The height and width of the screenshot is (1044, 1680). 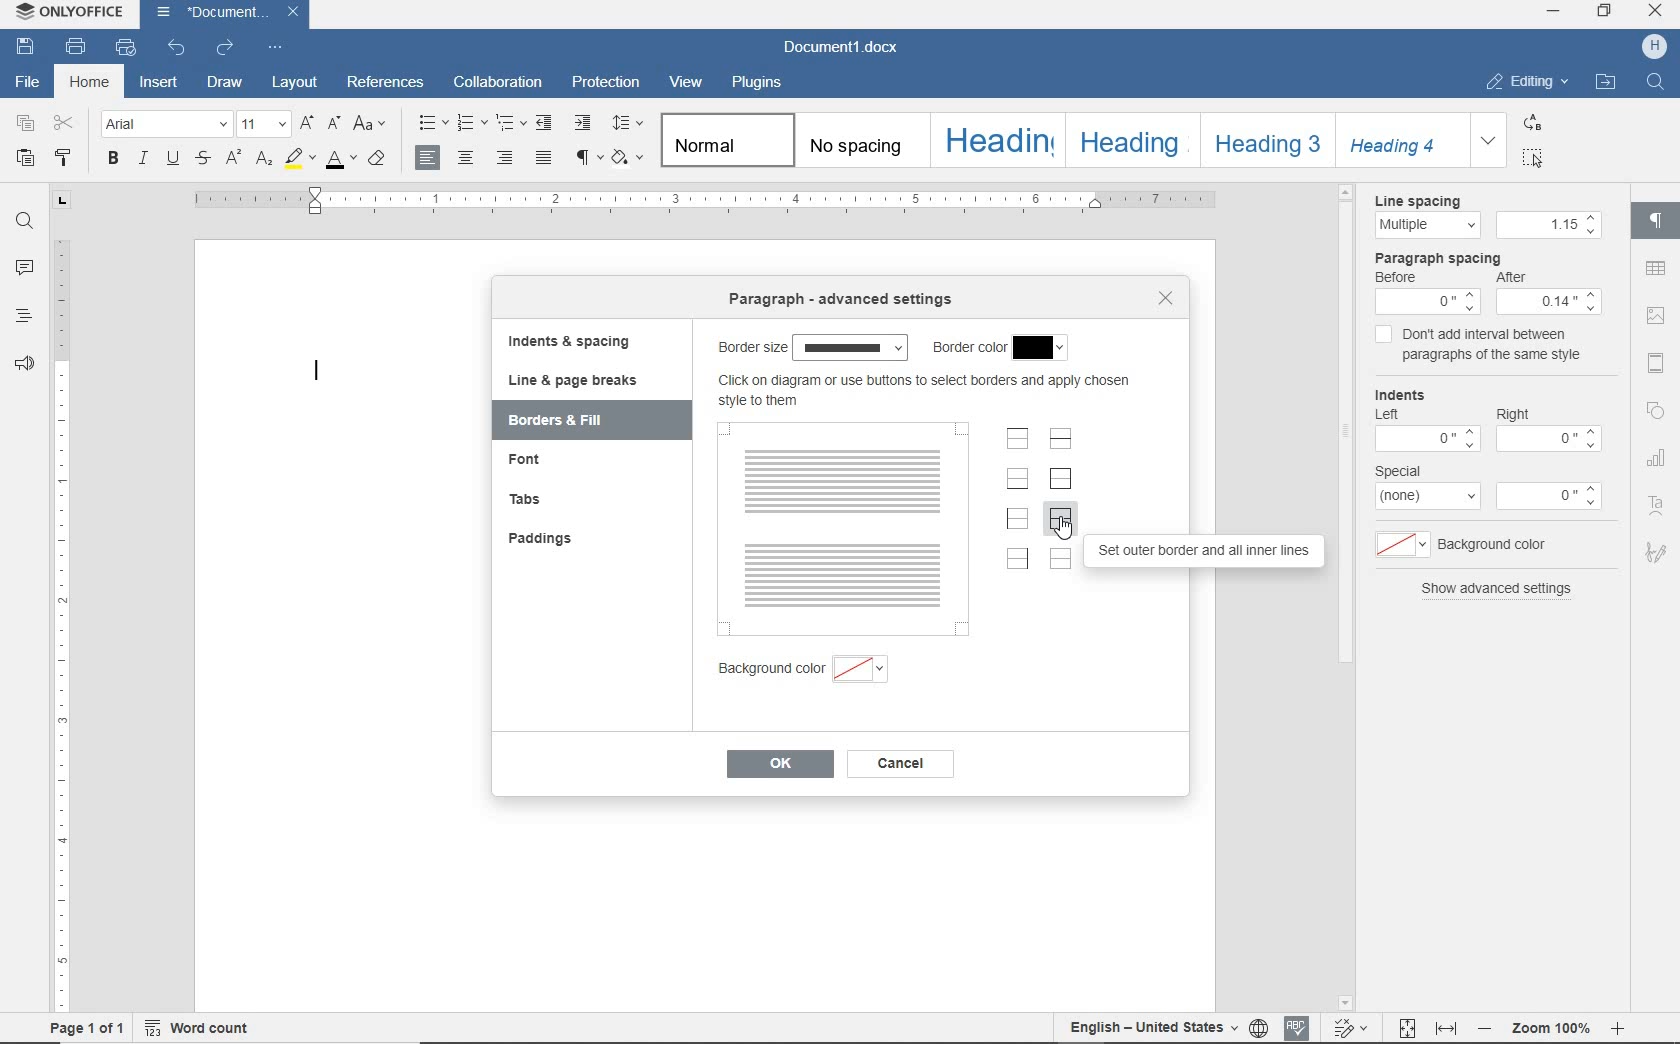 What do you see at coordinates (1554, 11) in the screenshot?
I see `MINIMIZE` at bounding box center [1554, 11].